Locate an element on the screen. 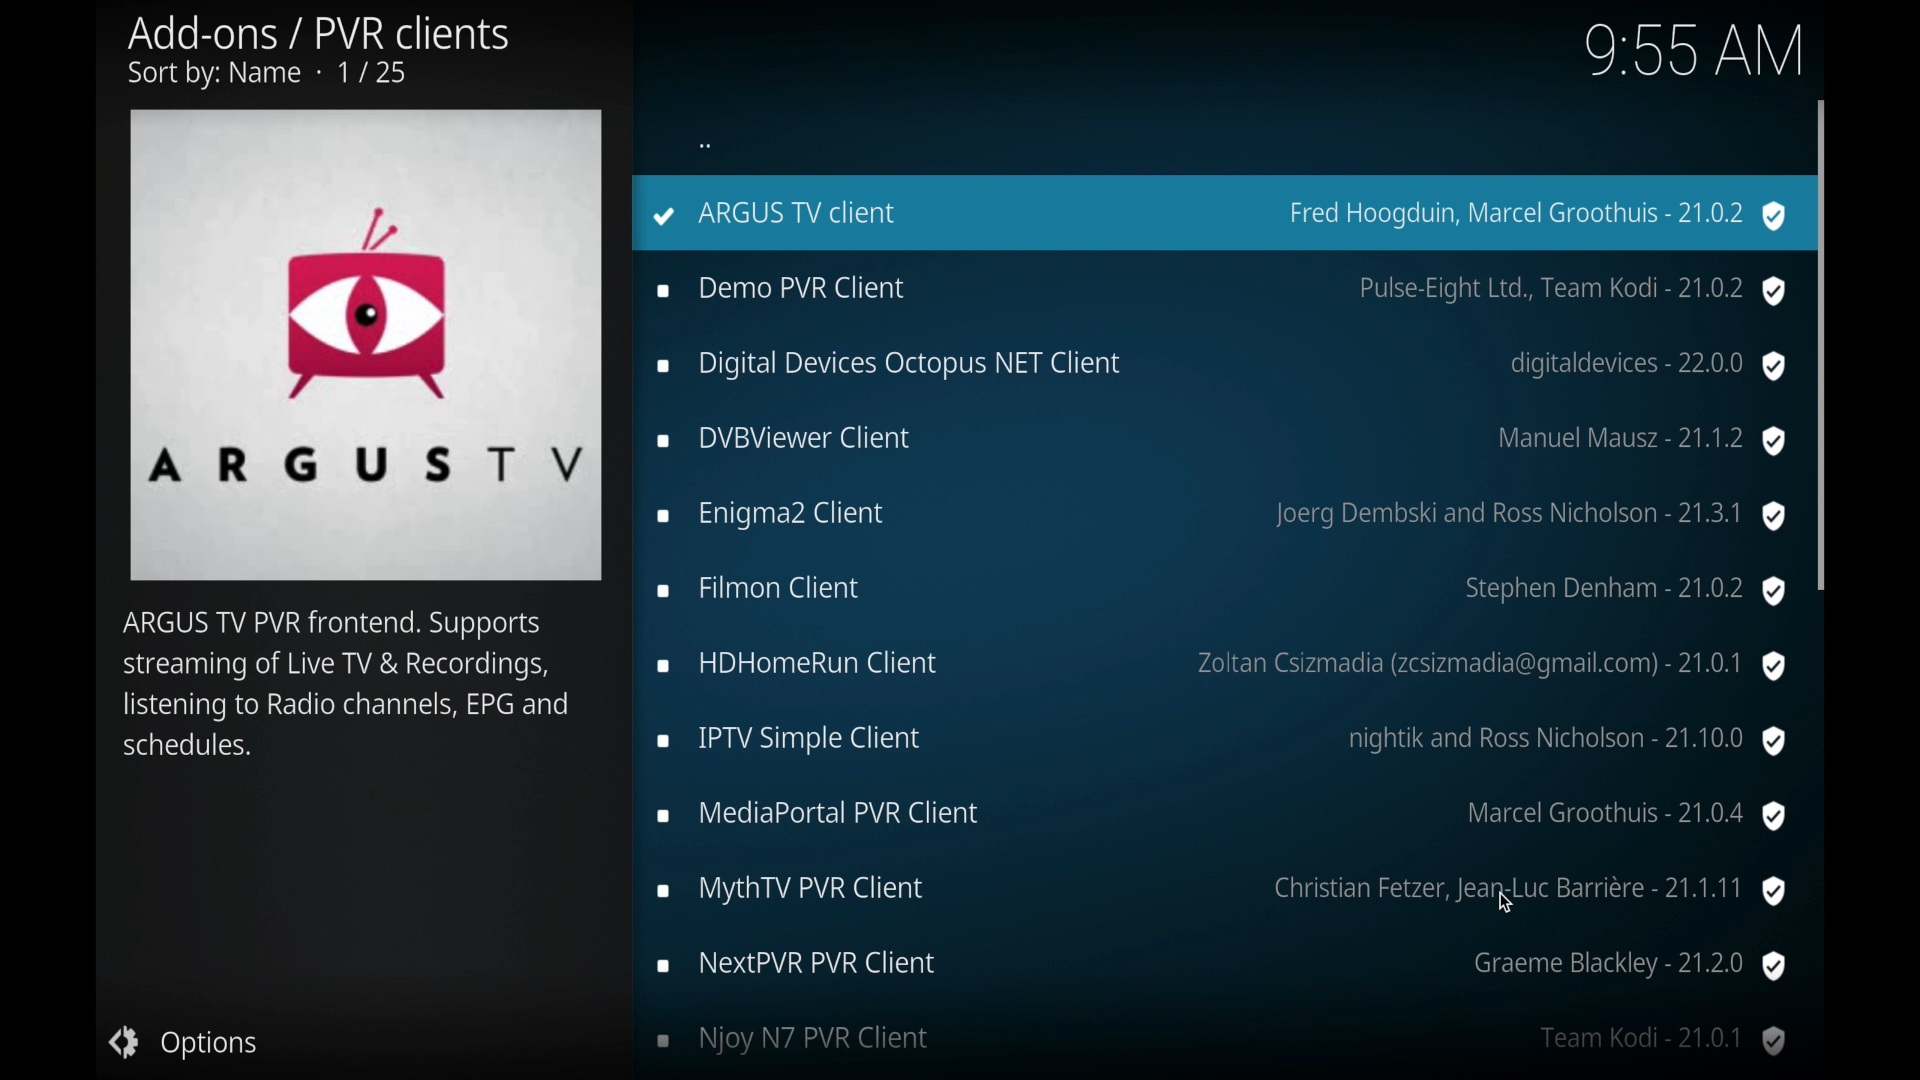 Image resolution: width=1920 pixels, height=1080 pixels. time is located at coordinates (1692, 50).